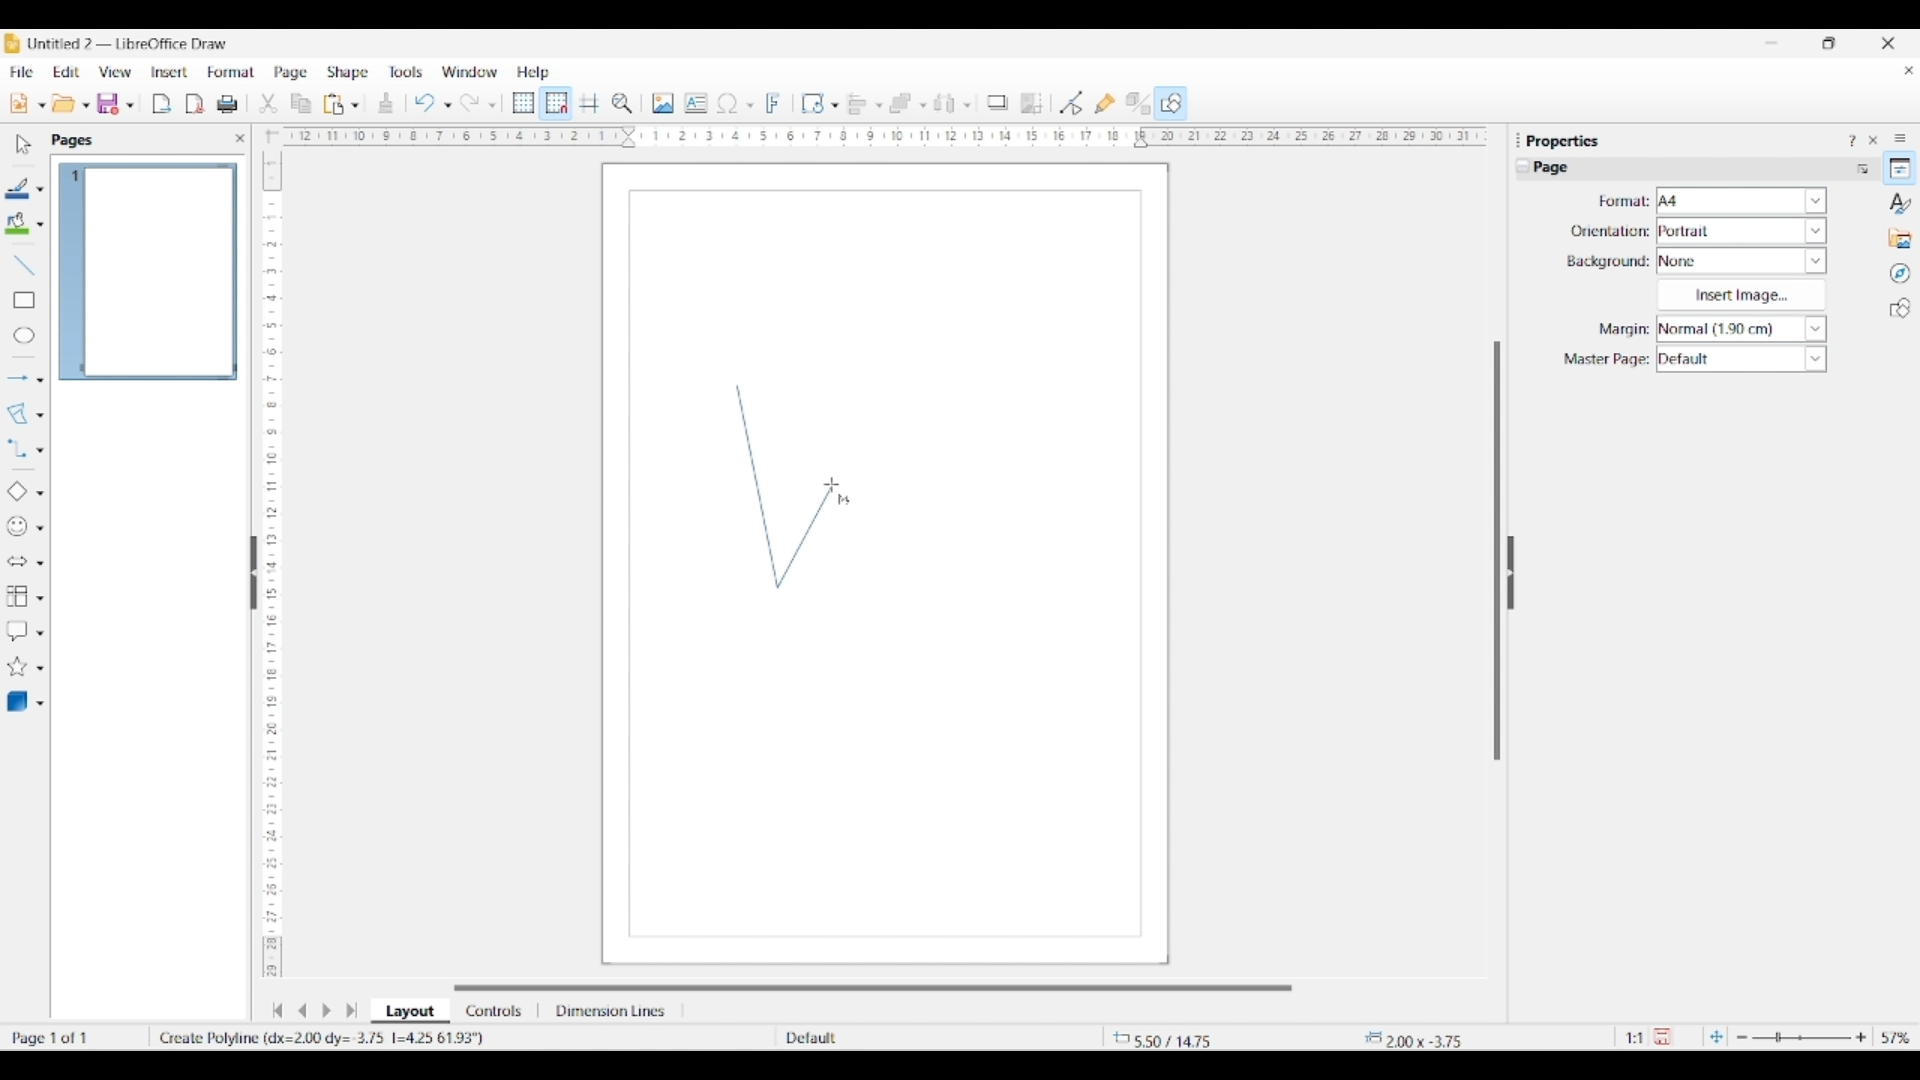 The width and height of the screenshot is (1920, 1080). What do you see at coordinates (17, 223) in the screenshot?
I see `Selected fill color` at bounding box center [17, 223].